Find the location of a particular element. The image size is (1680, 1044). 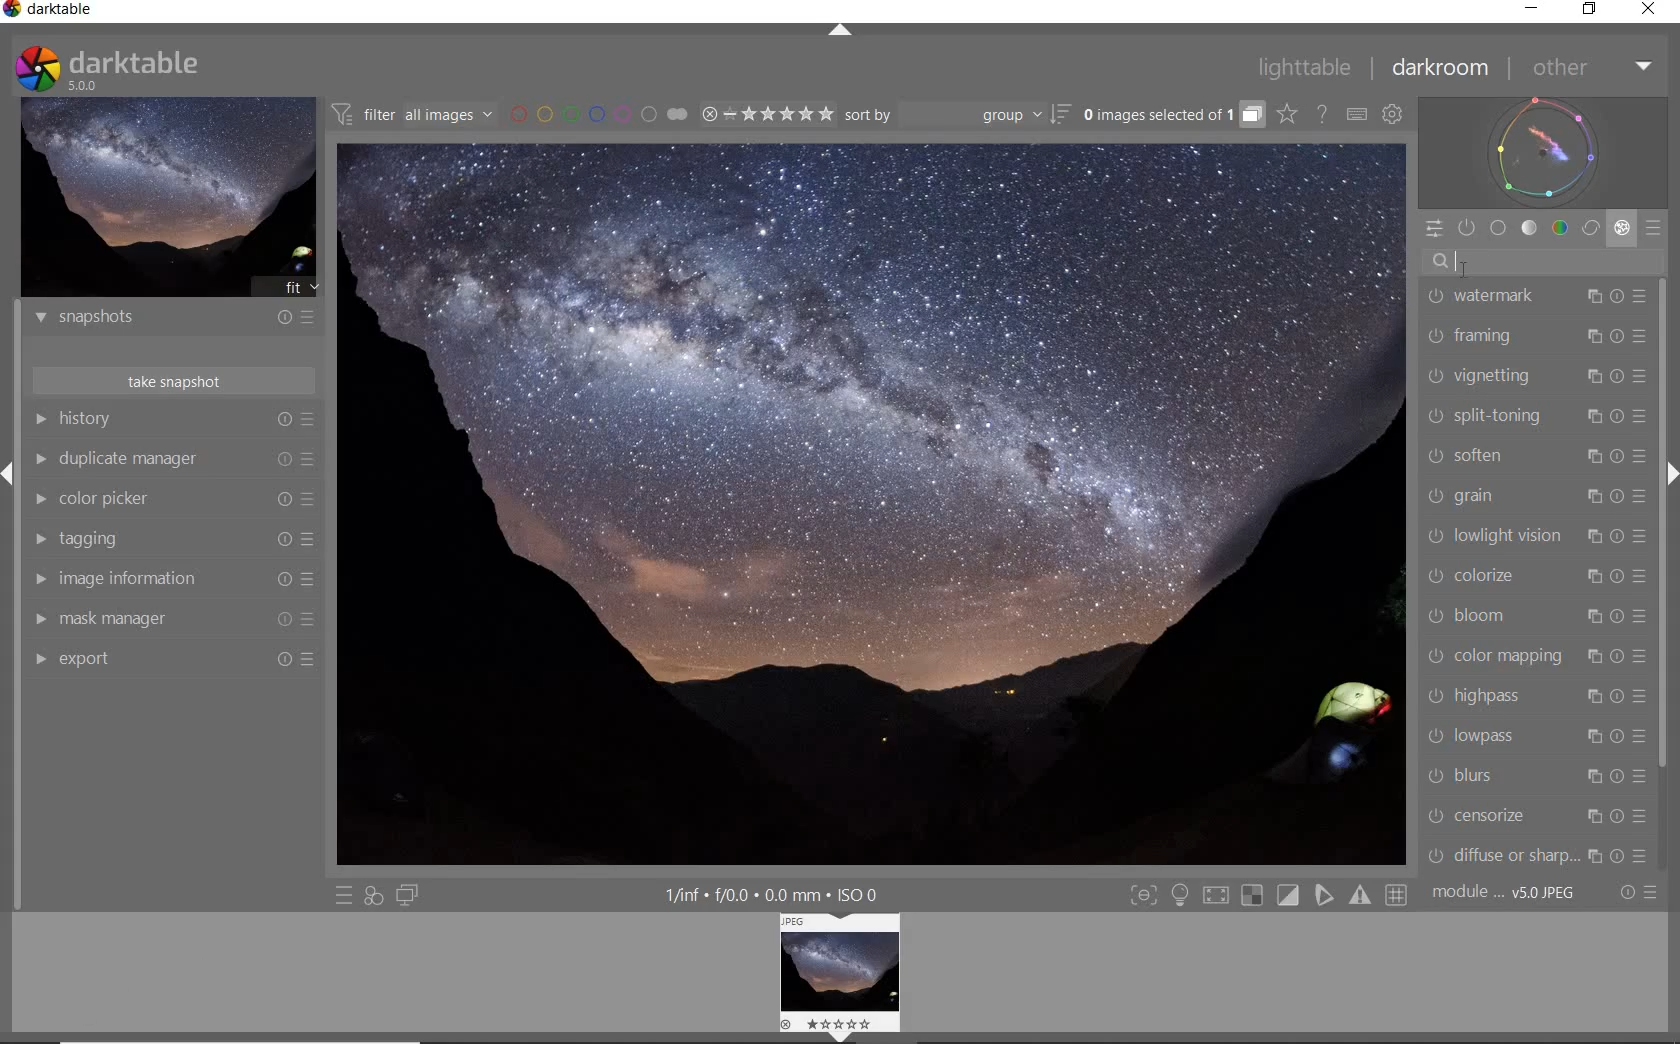

MODULE...v5.0 JPEG is located at coordinates (1510, 894).